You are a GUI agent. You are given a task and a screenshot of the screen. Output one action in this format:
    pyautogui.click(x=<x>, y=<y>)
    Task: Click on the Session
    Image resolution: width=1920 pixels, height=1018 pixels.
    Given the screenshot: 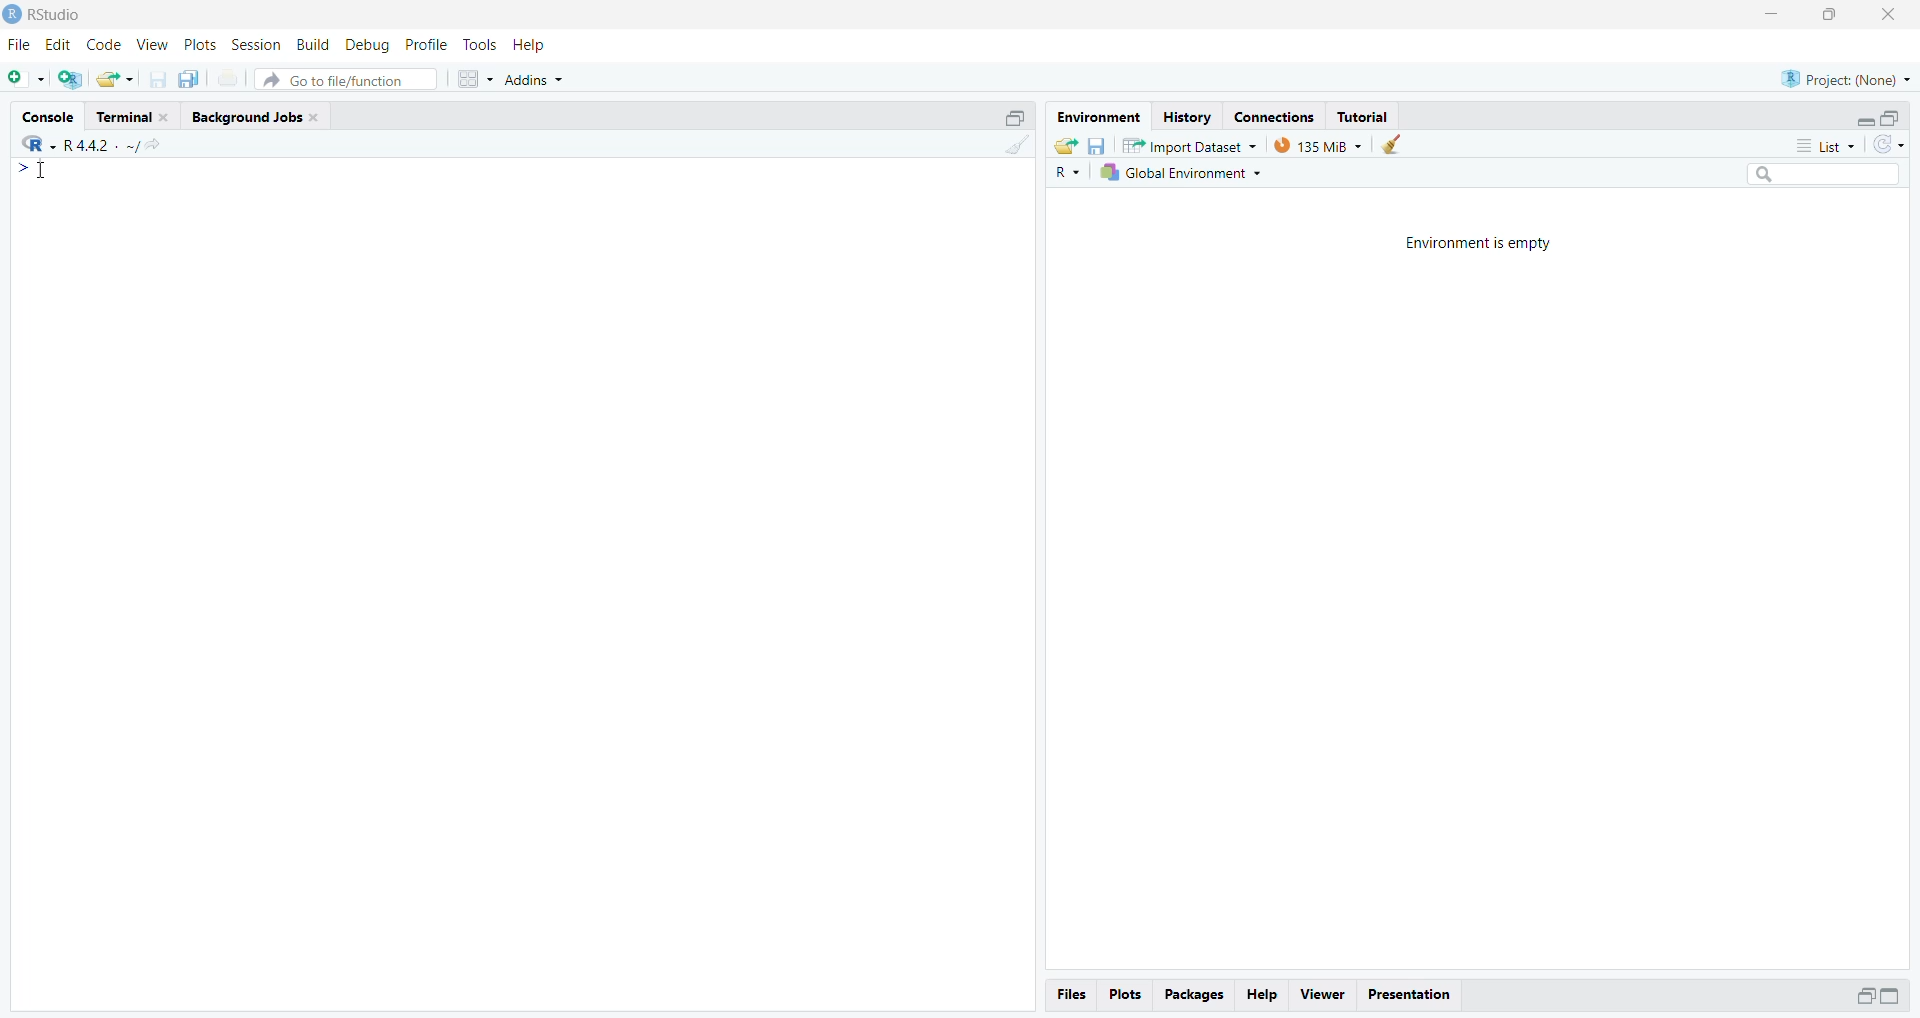 What is the action you would take?
    pyautogui.click(x=256, y=46)
    